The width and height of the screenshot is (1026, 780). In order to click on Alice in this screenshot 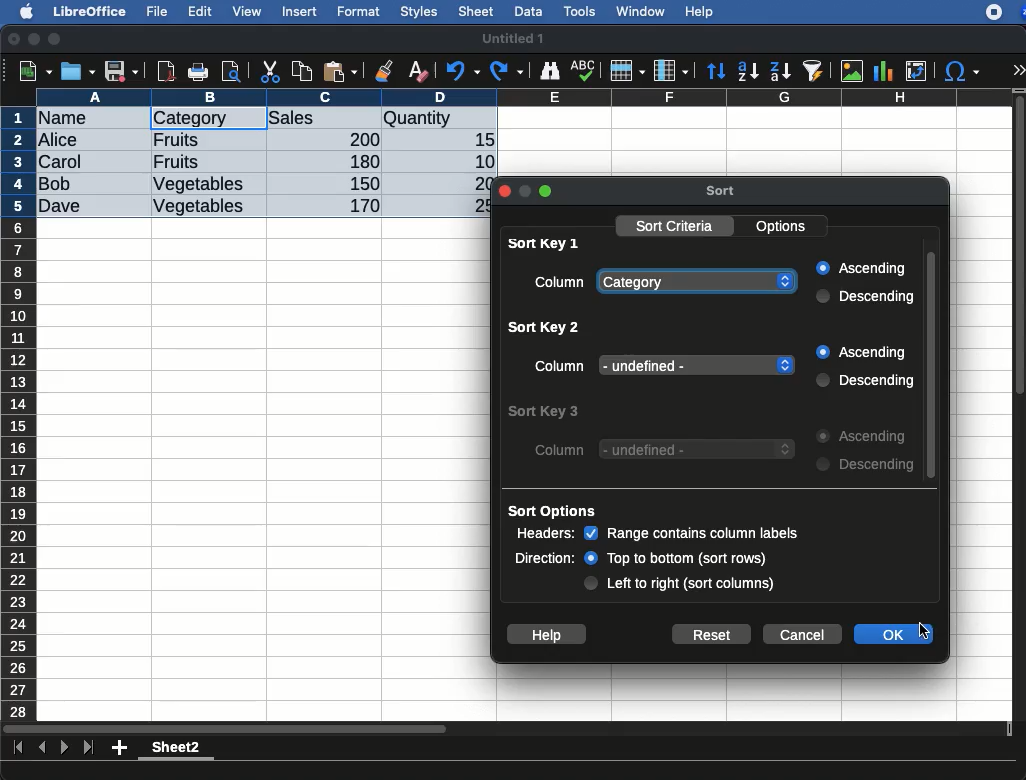, I will do `click(60, 141)`.